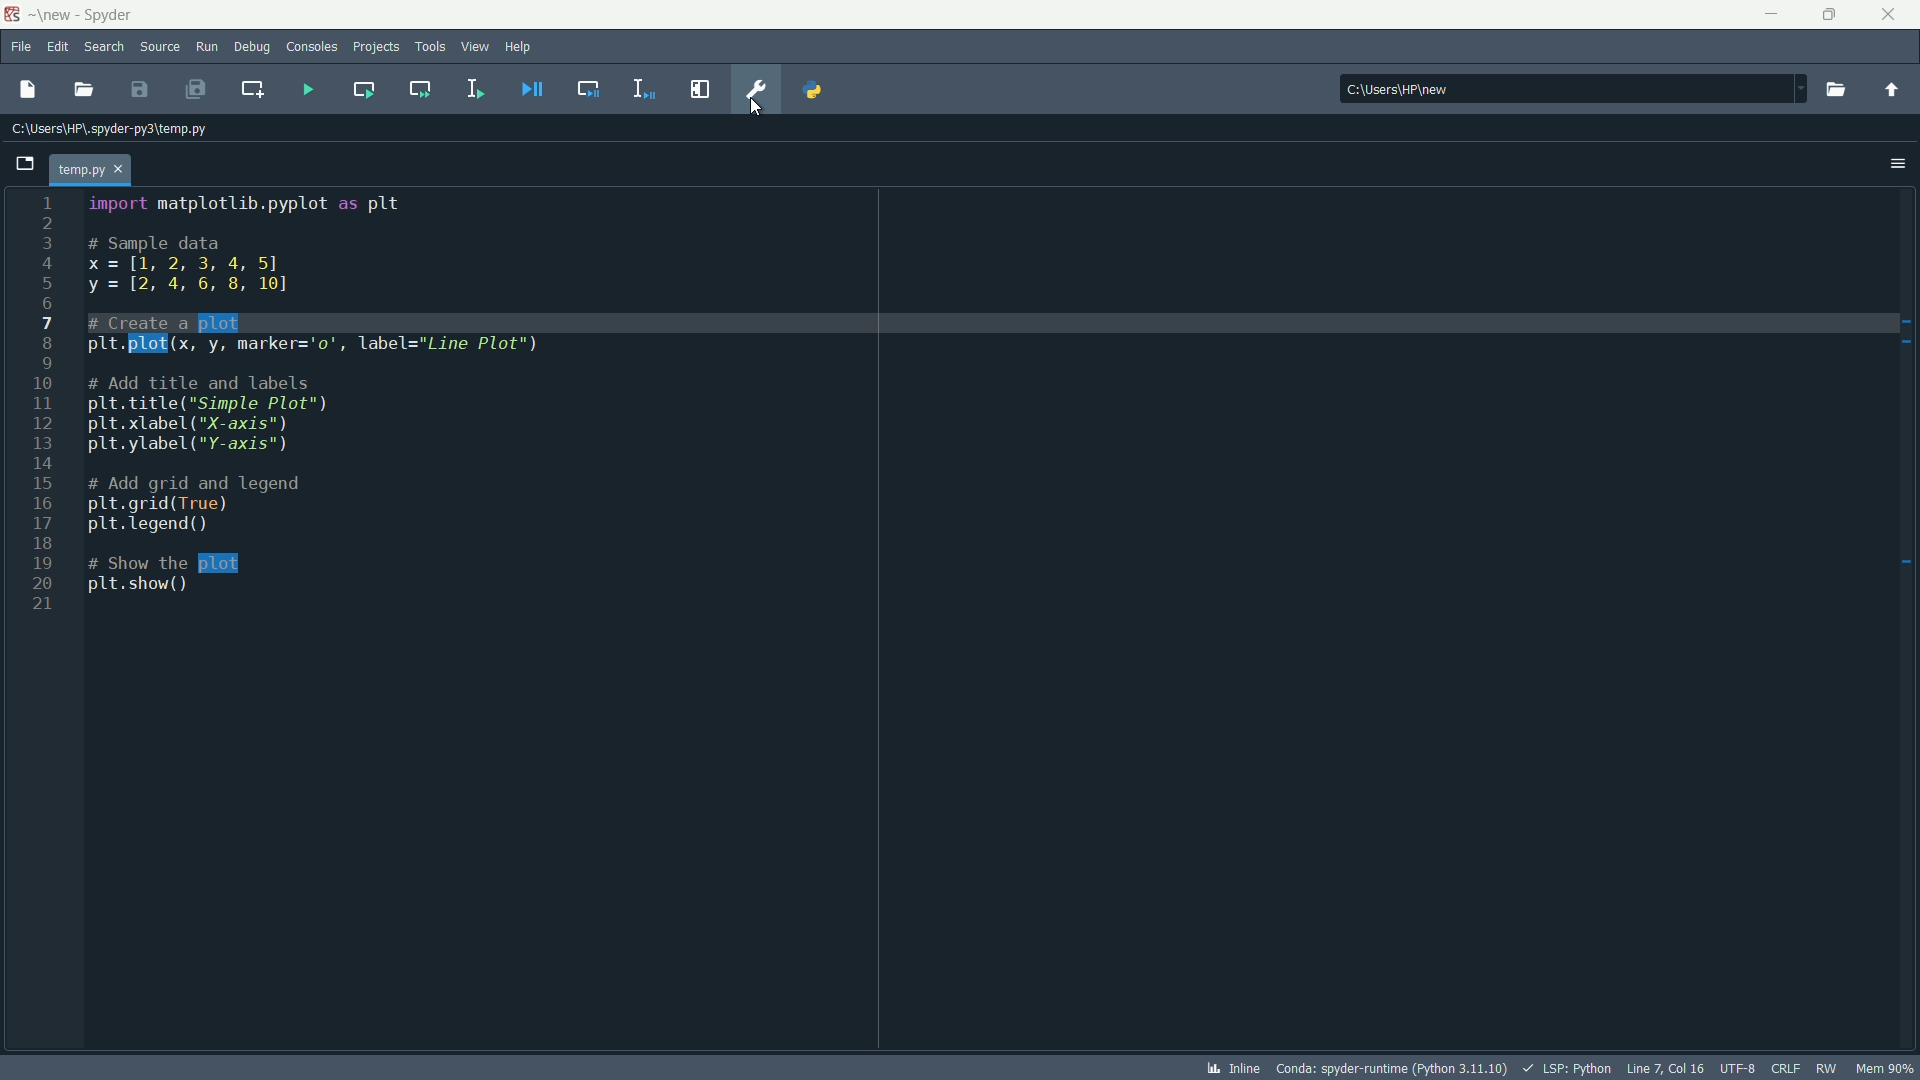 Image resolution: width=1920 pixels, height=1080 pixels. What do you see at coordinates (206, 47) in the screenshot?
I see `run` at bounding box center [206, 47].